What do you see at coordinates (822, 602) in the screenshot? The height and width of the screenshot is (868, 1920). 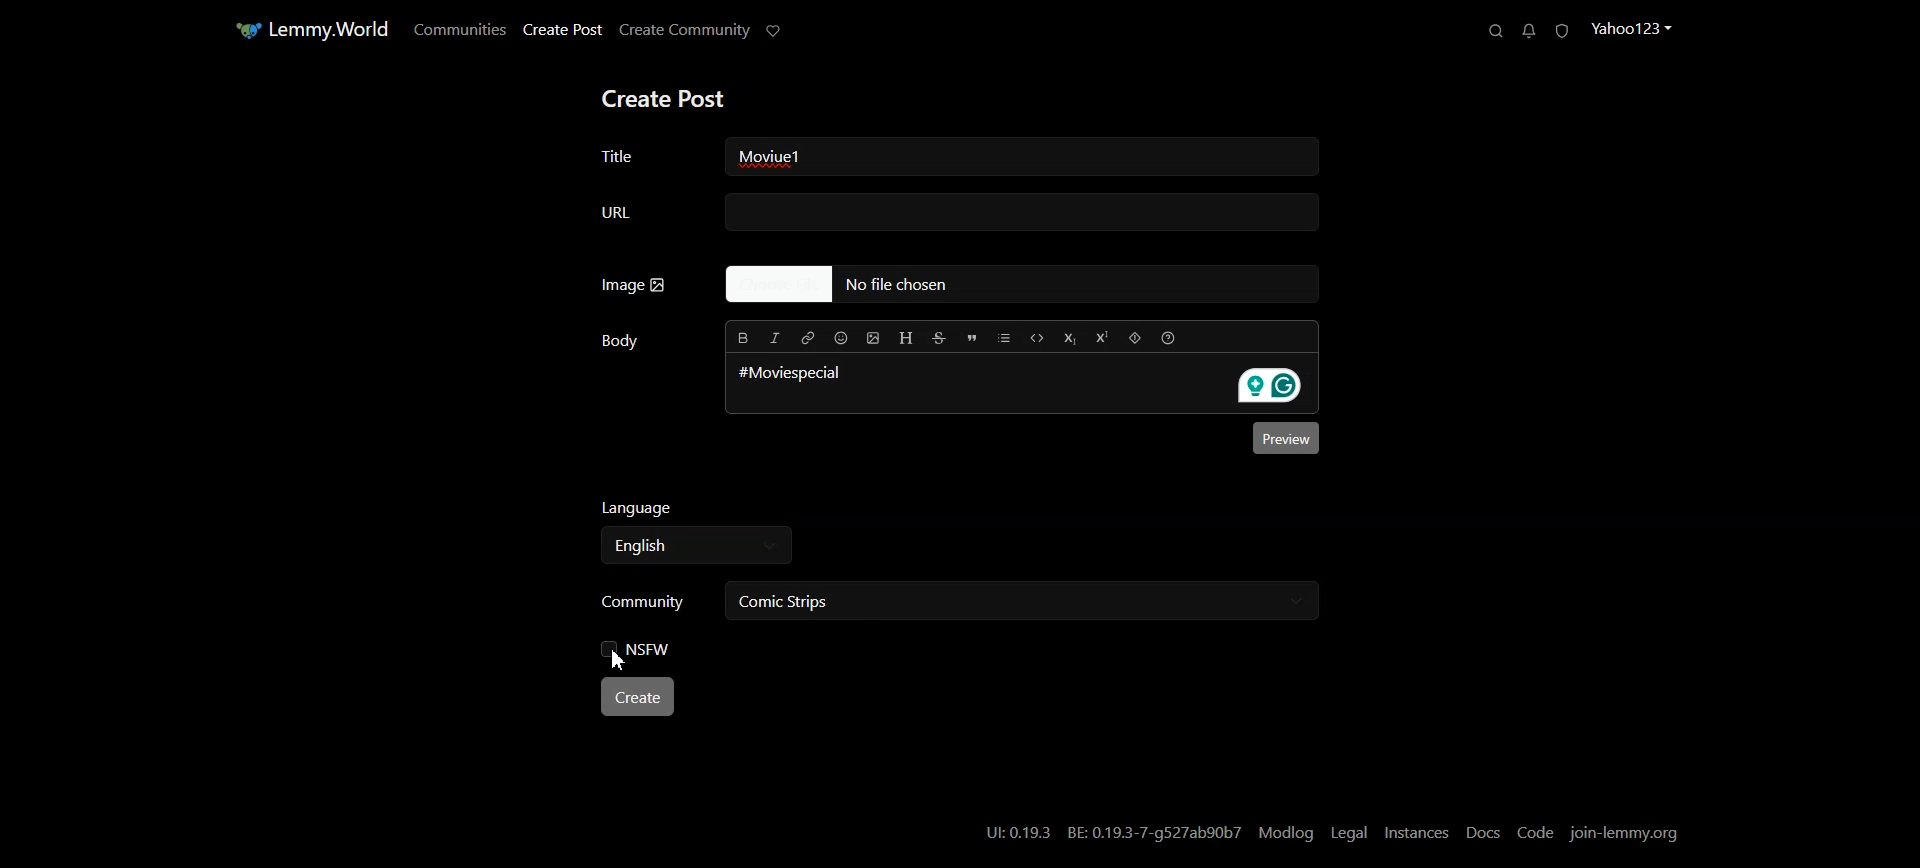 I see `Comic Strips` at bounding box center [822, 602].